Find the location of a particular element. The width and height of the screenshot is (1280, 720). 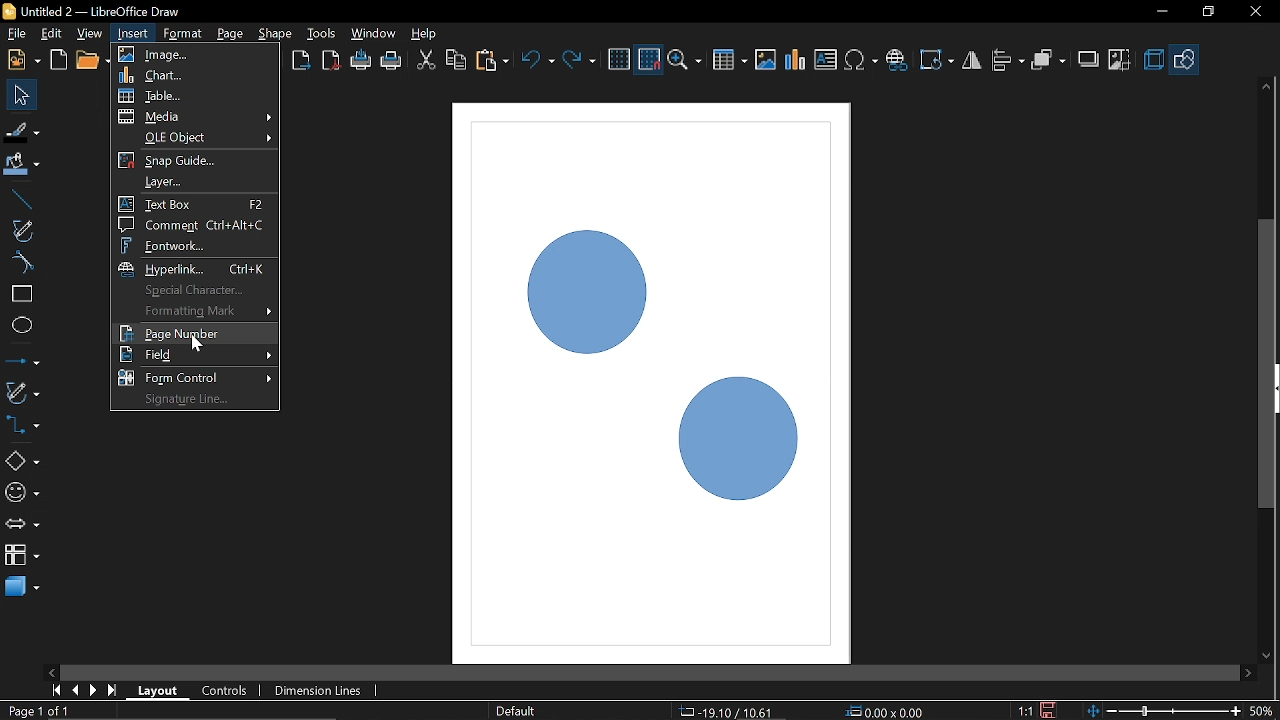

Formatting mark is located at coordinates (195, 311).